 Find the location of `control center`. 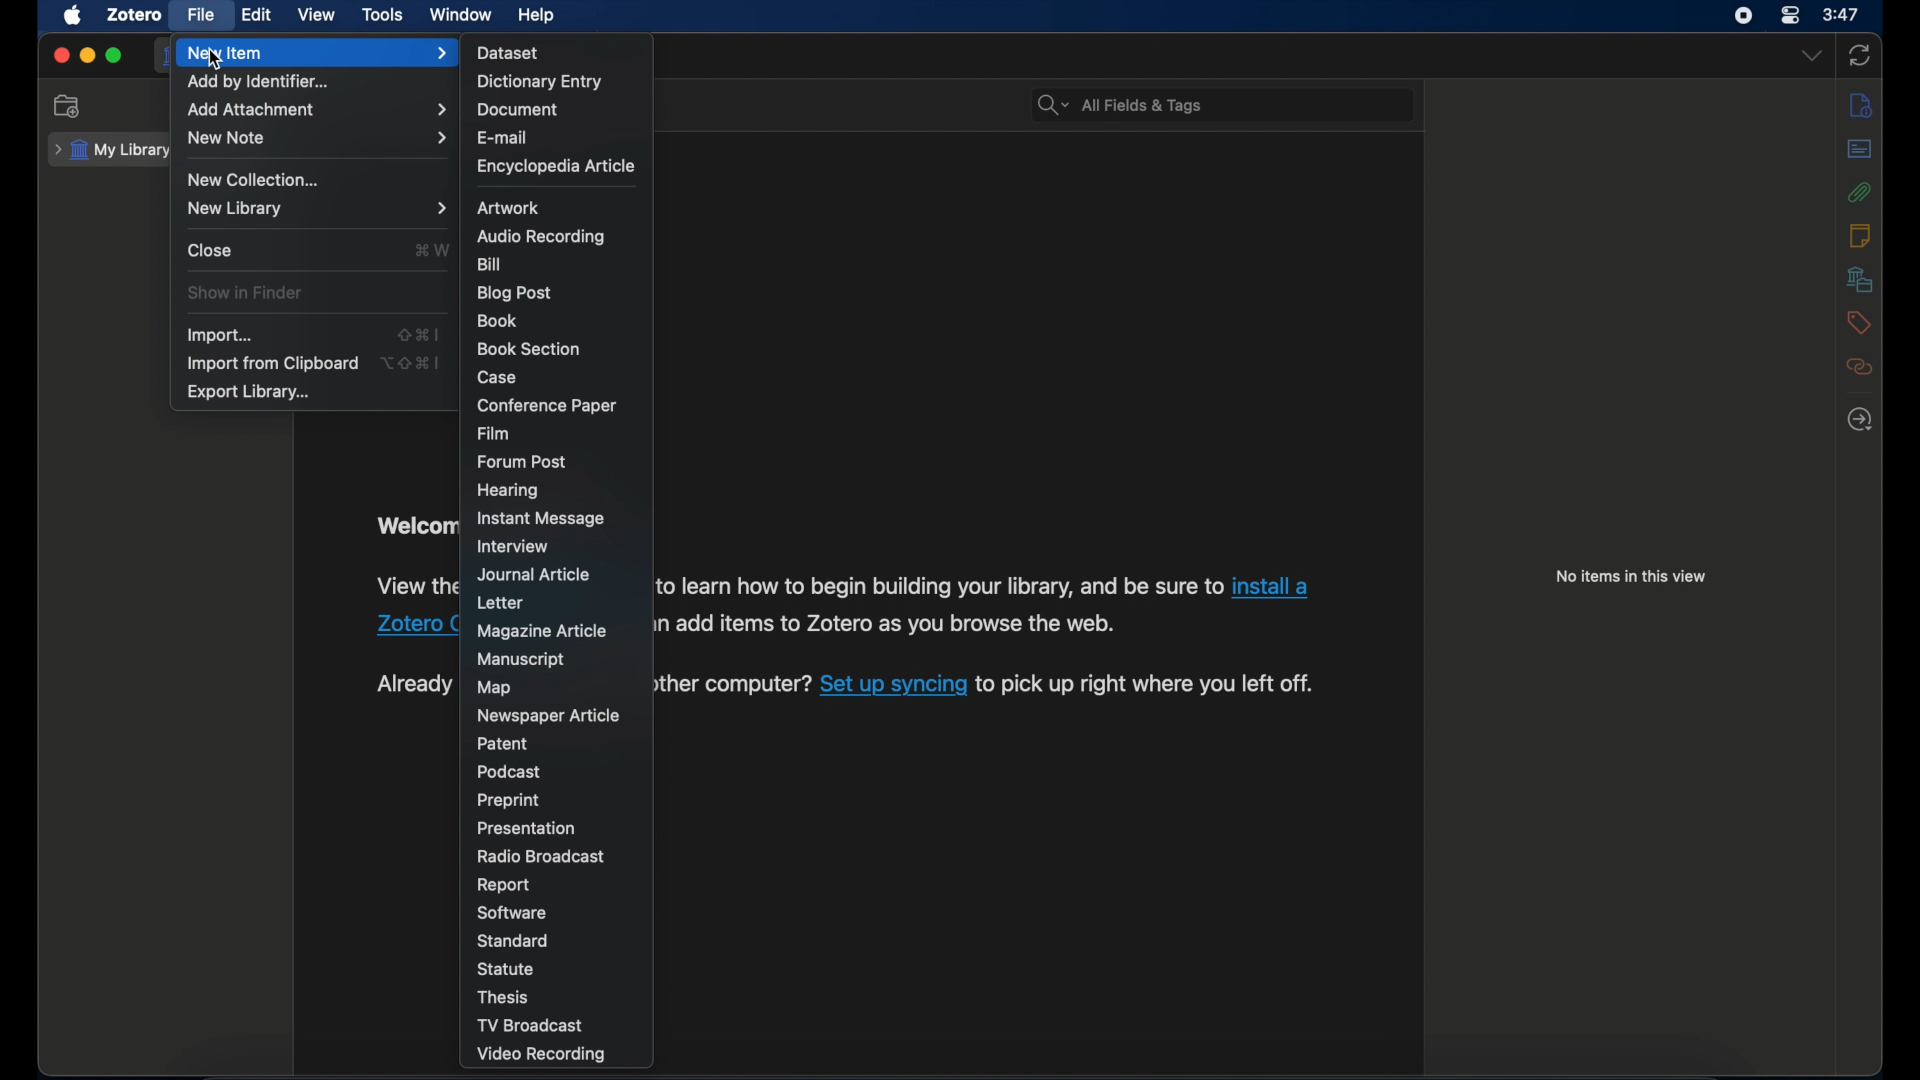

control center is located at coordinates (1792, 16).